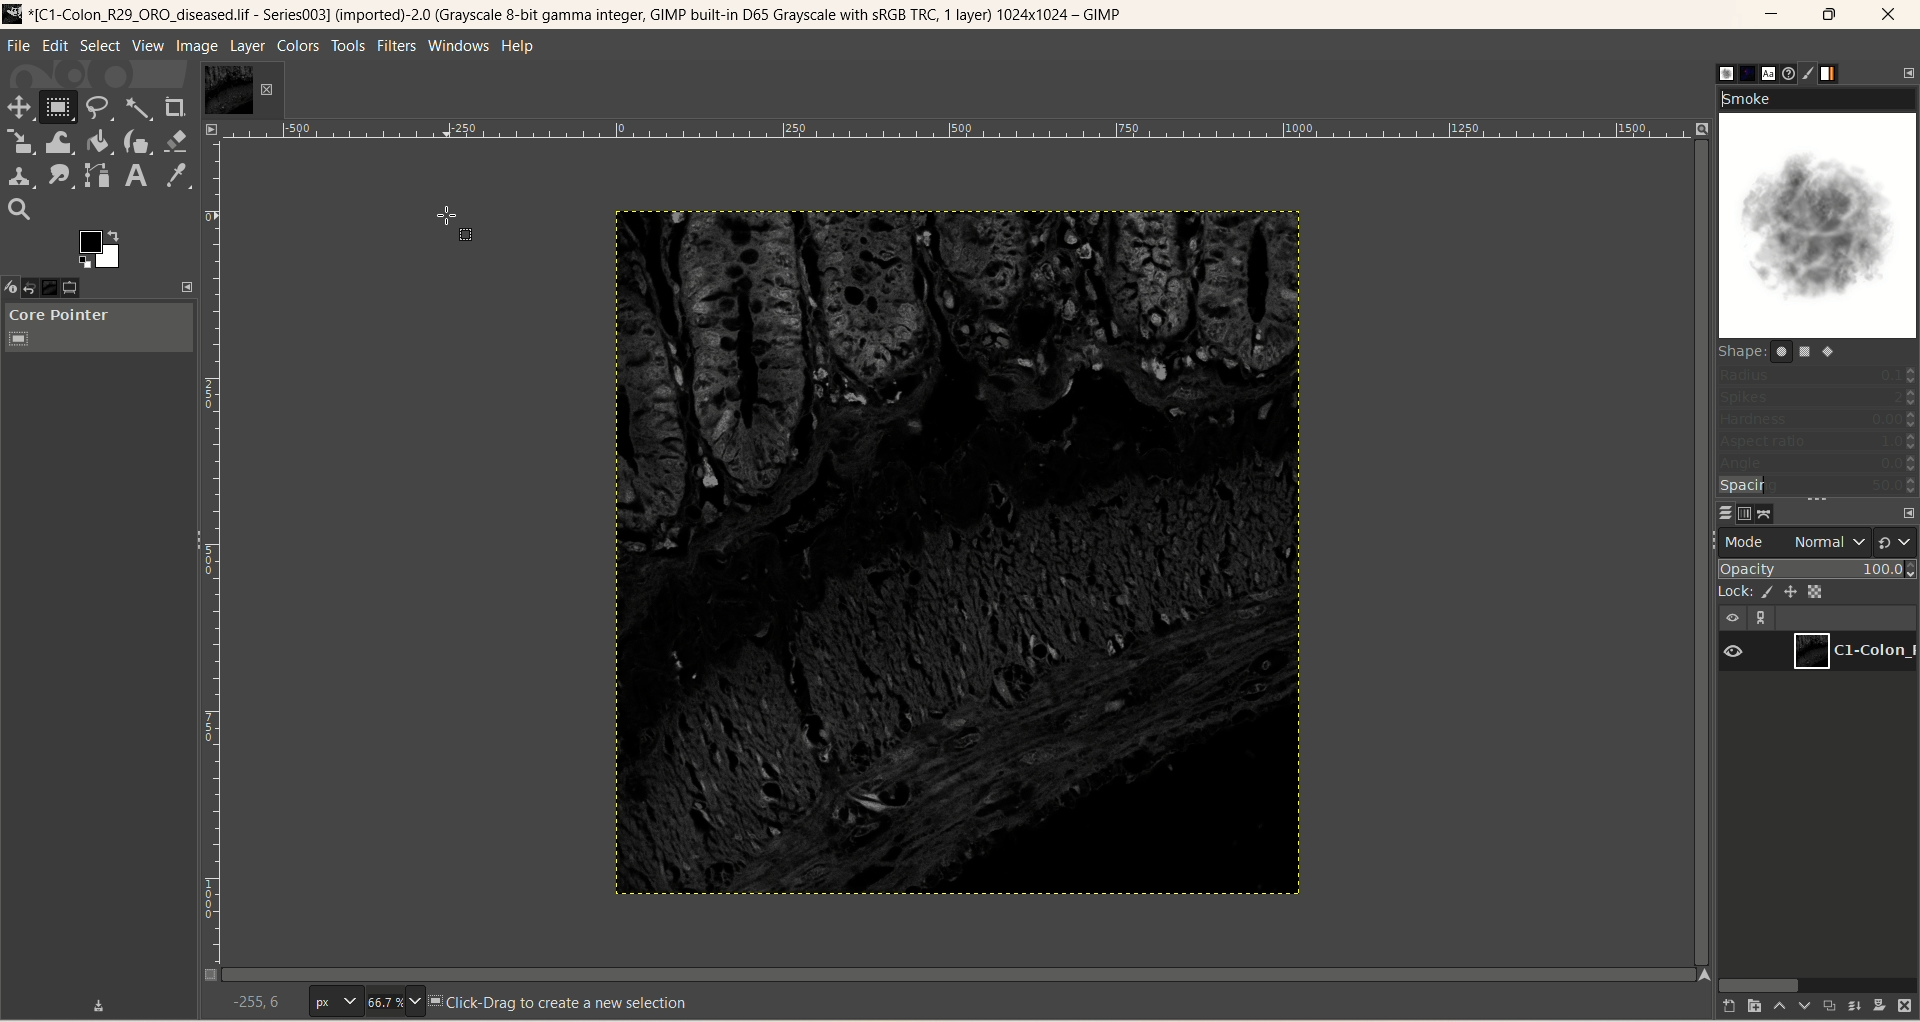 This screenshot has height=1022, width=1920. What do you see at coordinates (1807, 72) in the screenshot?
I see `brush editor` at bounding box center [1807, 72].